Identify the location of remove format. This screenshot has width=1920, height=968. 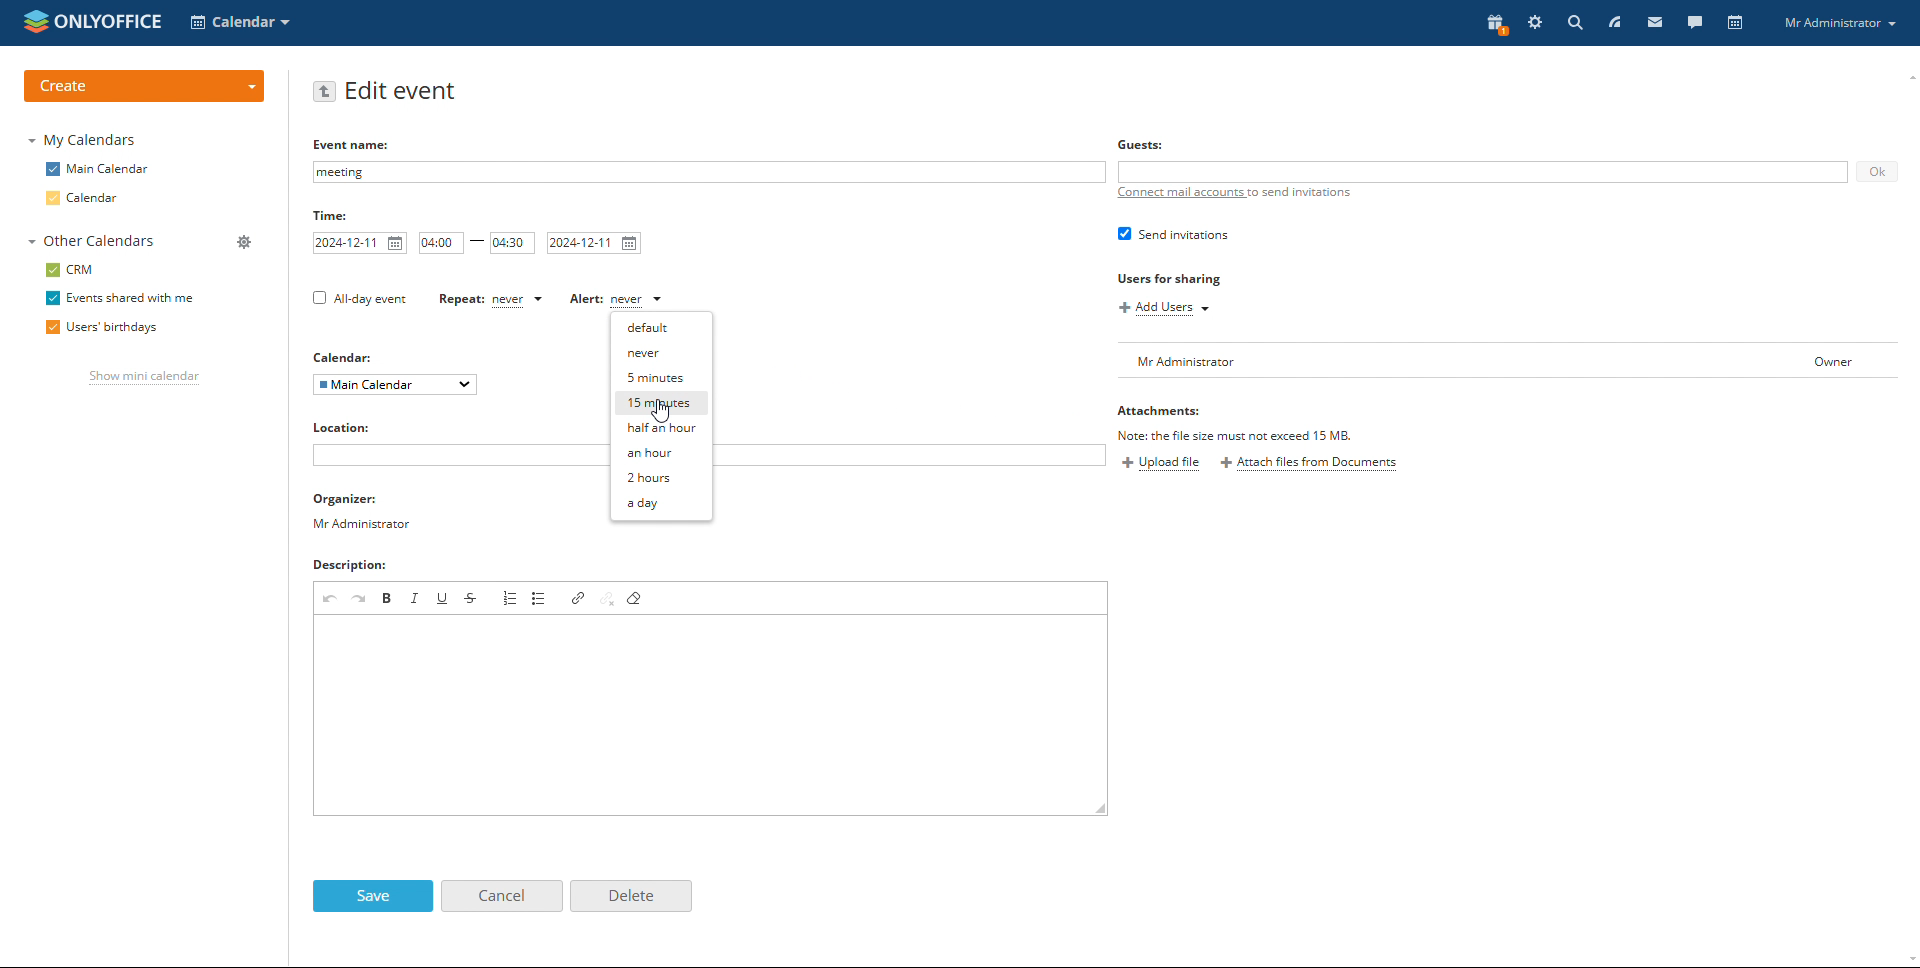
(635, 599).